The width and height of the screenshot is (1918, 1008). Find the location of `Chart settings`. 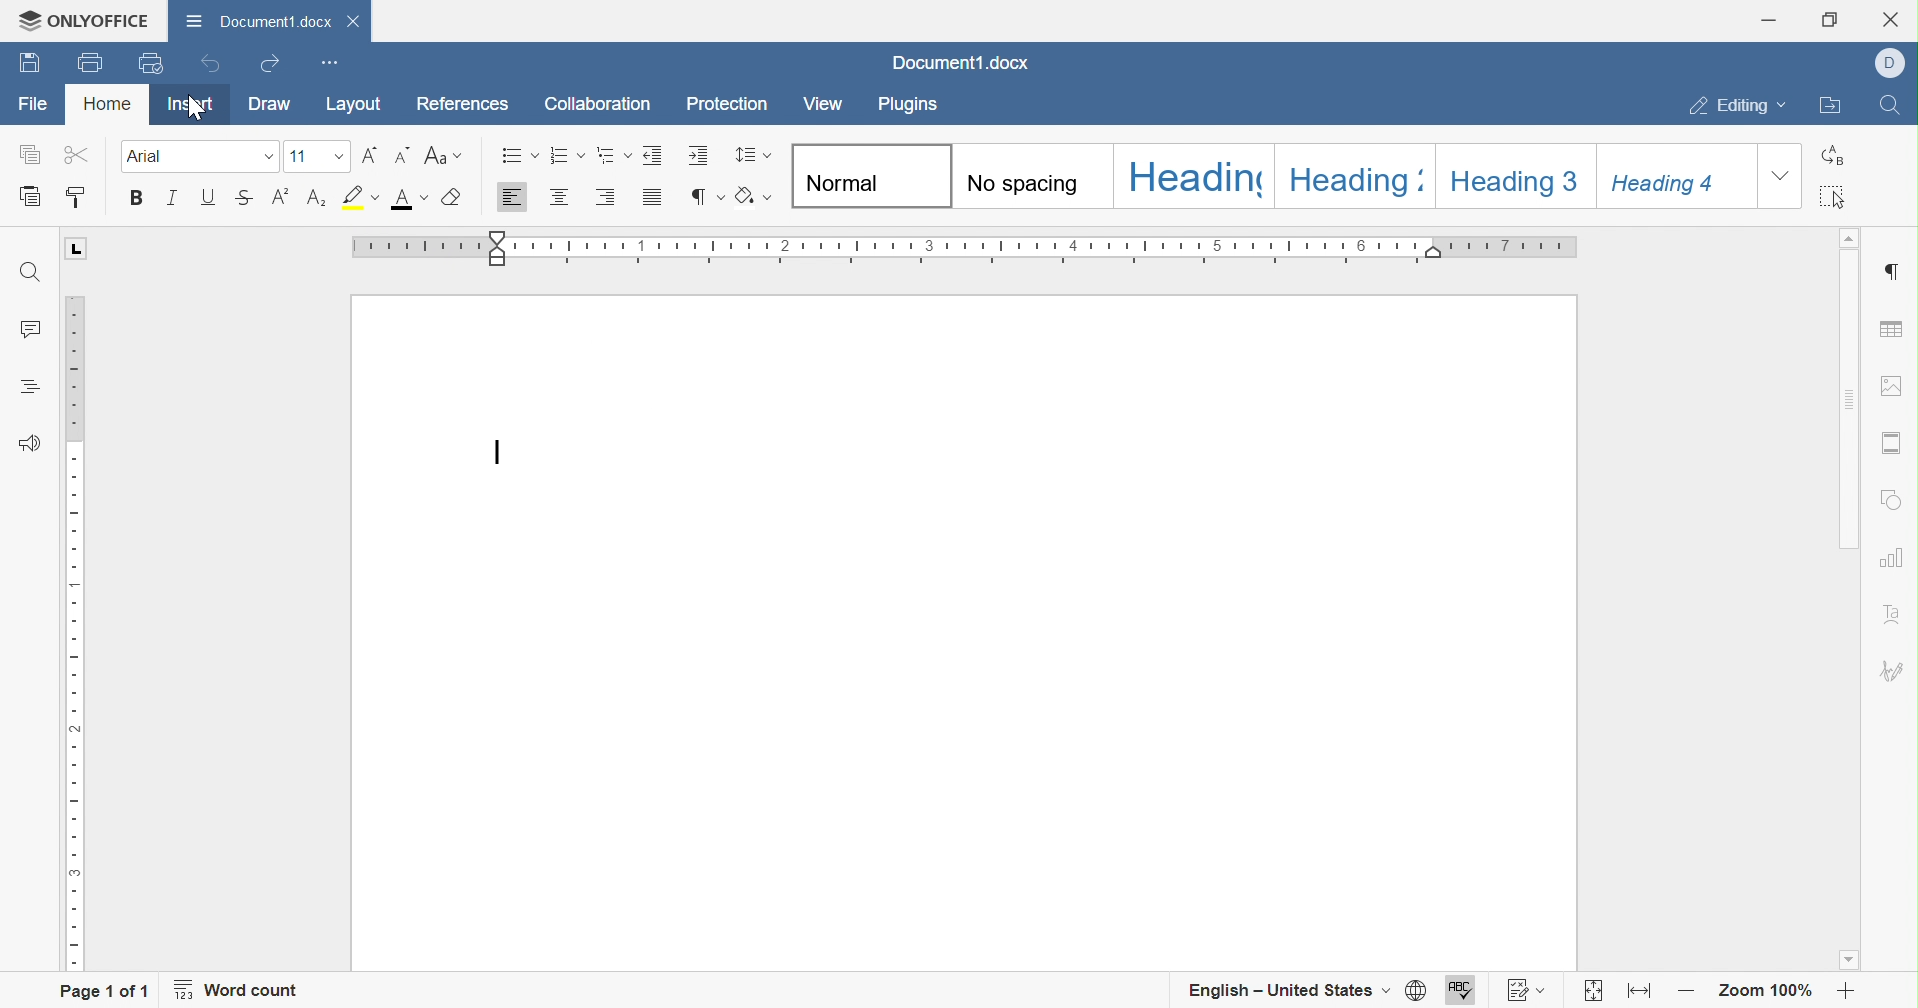

Chart settings is located at coordinates (1890, 557).